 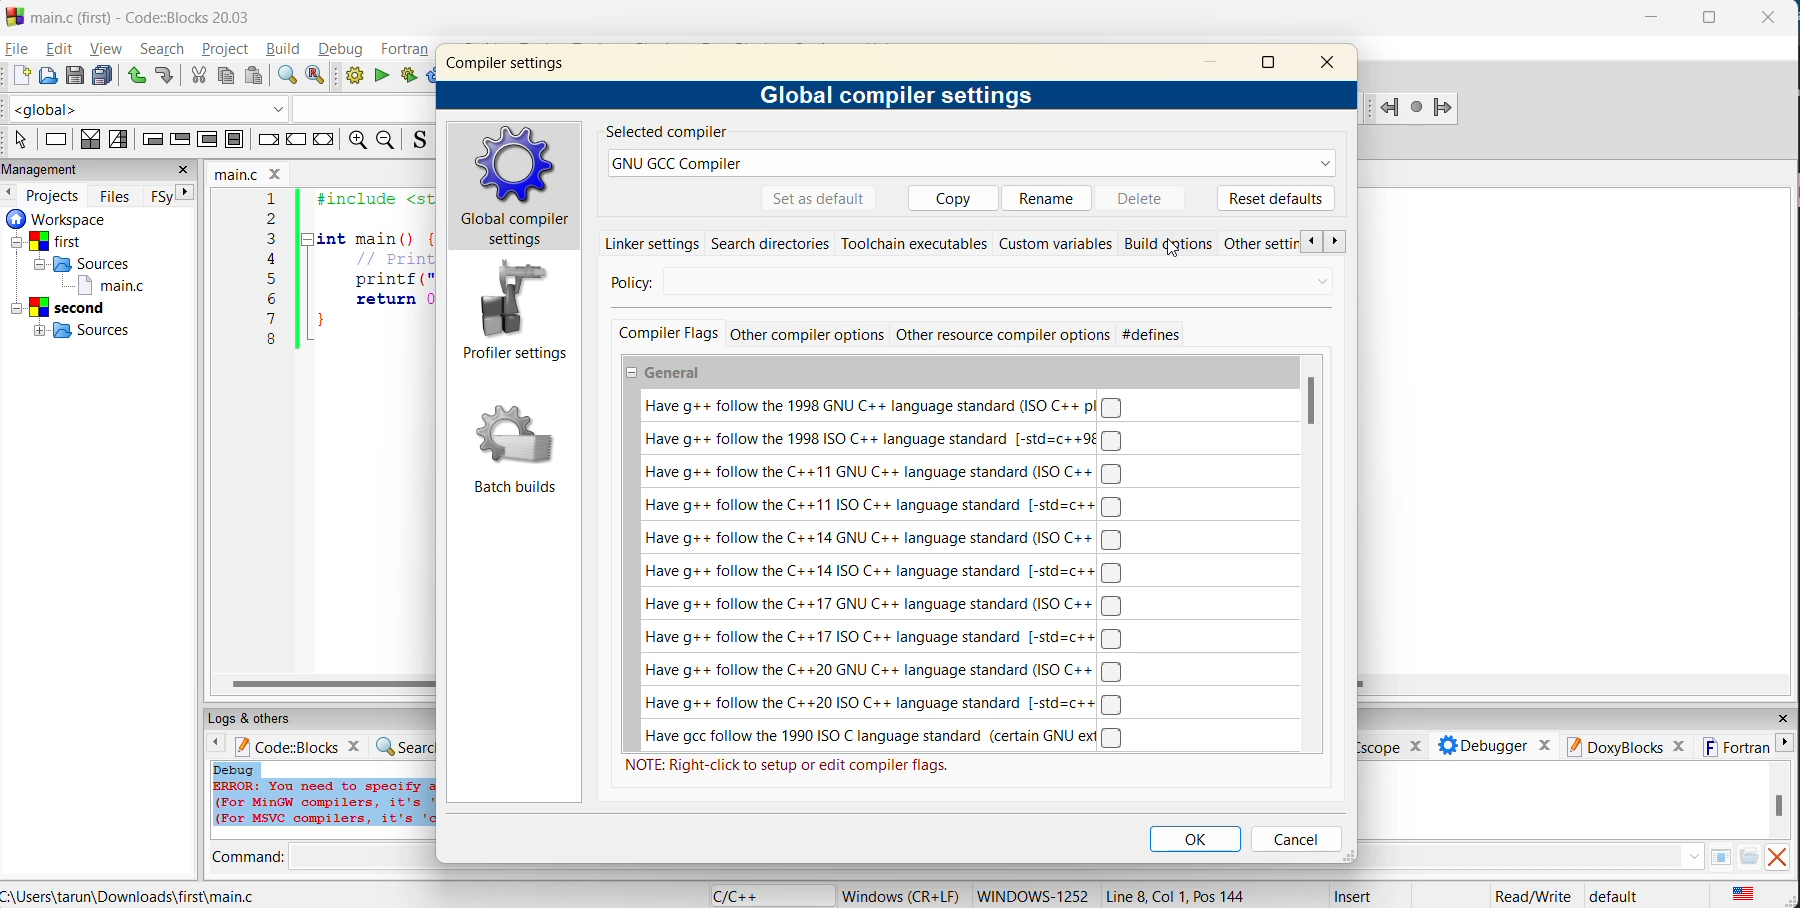 What do you see at coordinates (105, 47) in the screenshot?
I see `view` at bounding box center [105, 47].